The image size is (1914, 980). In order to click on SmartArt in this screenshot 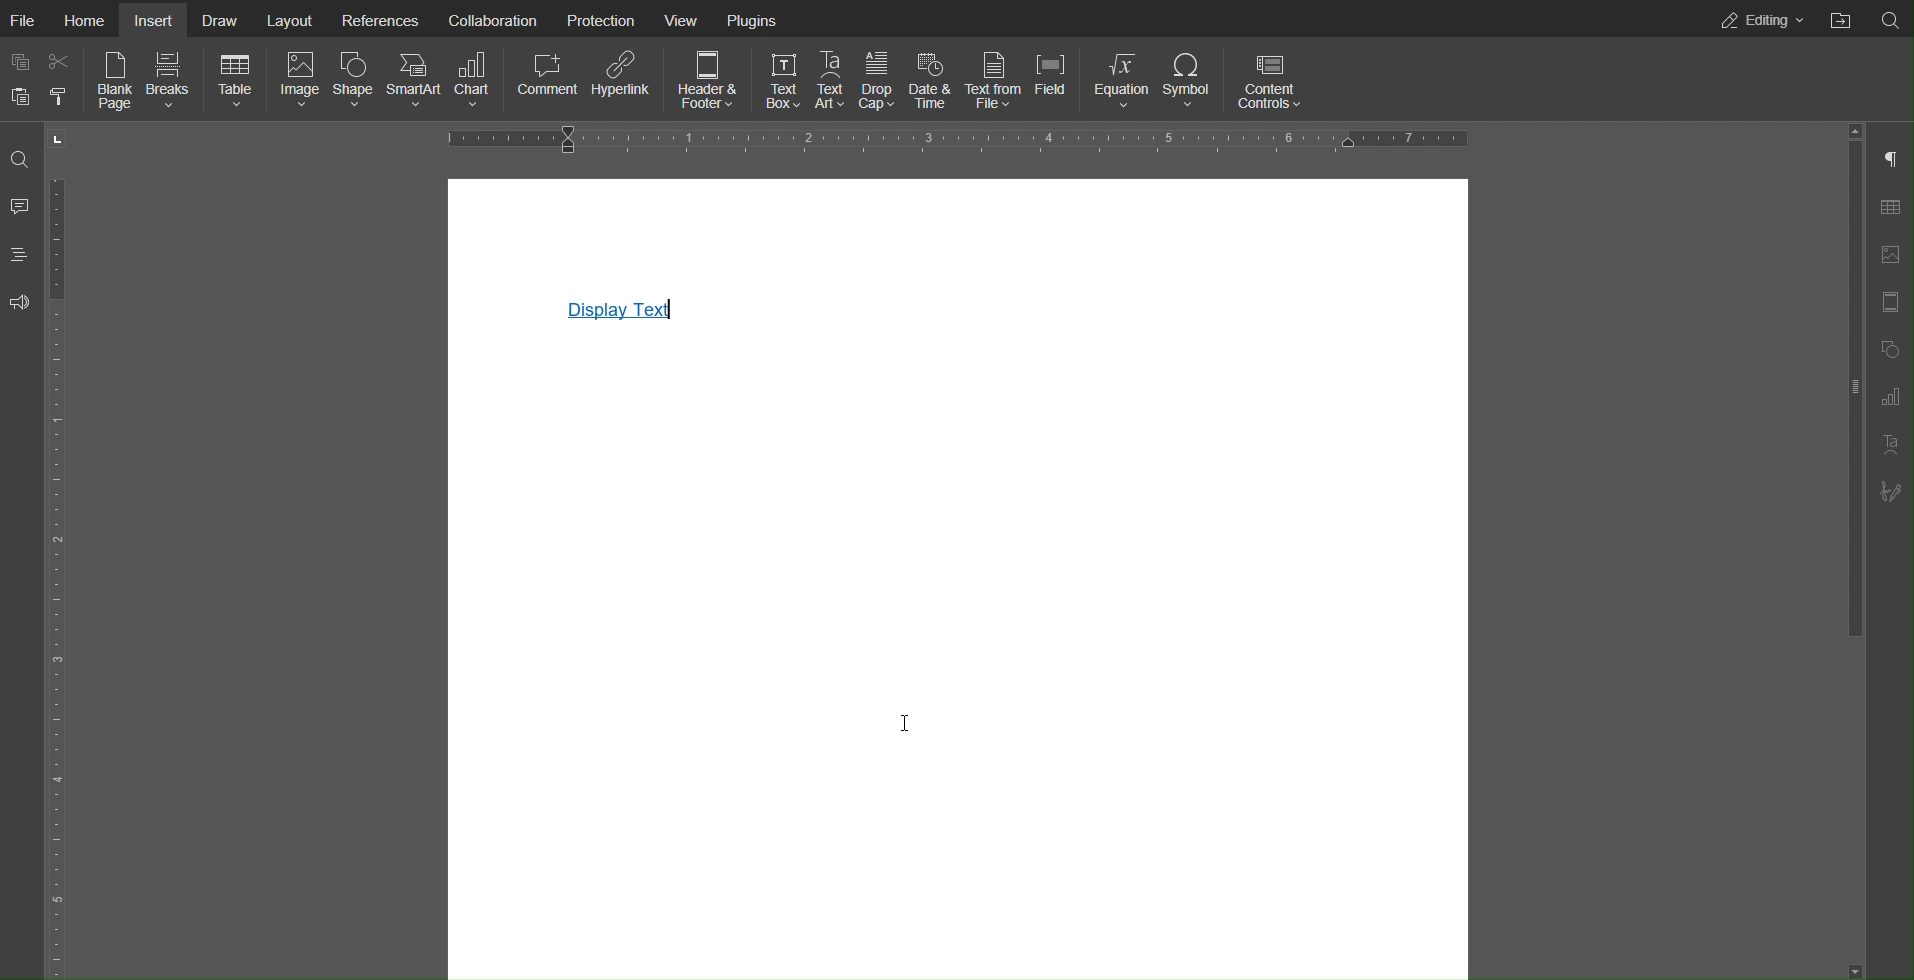, I will do `click(415, 81)`.